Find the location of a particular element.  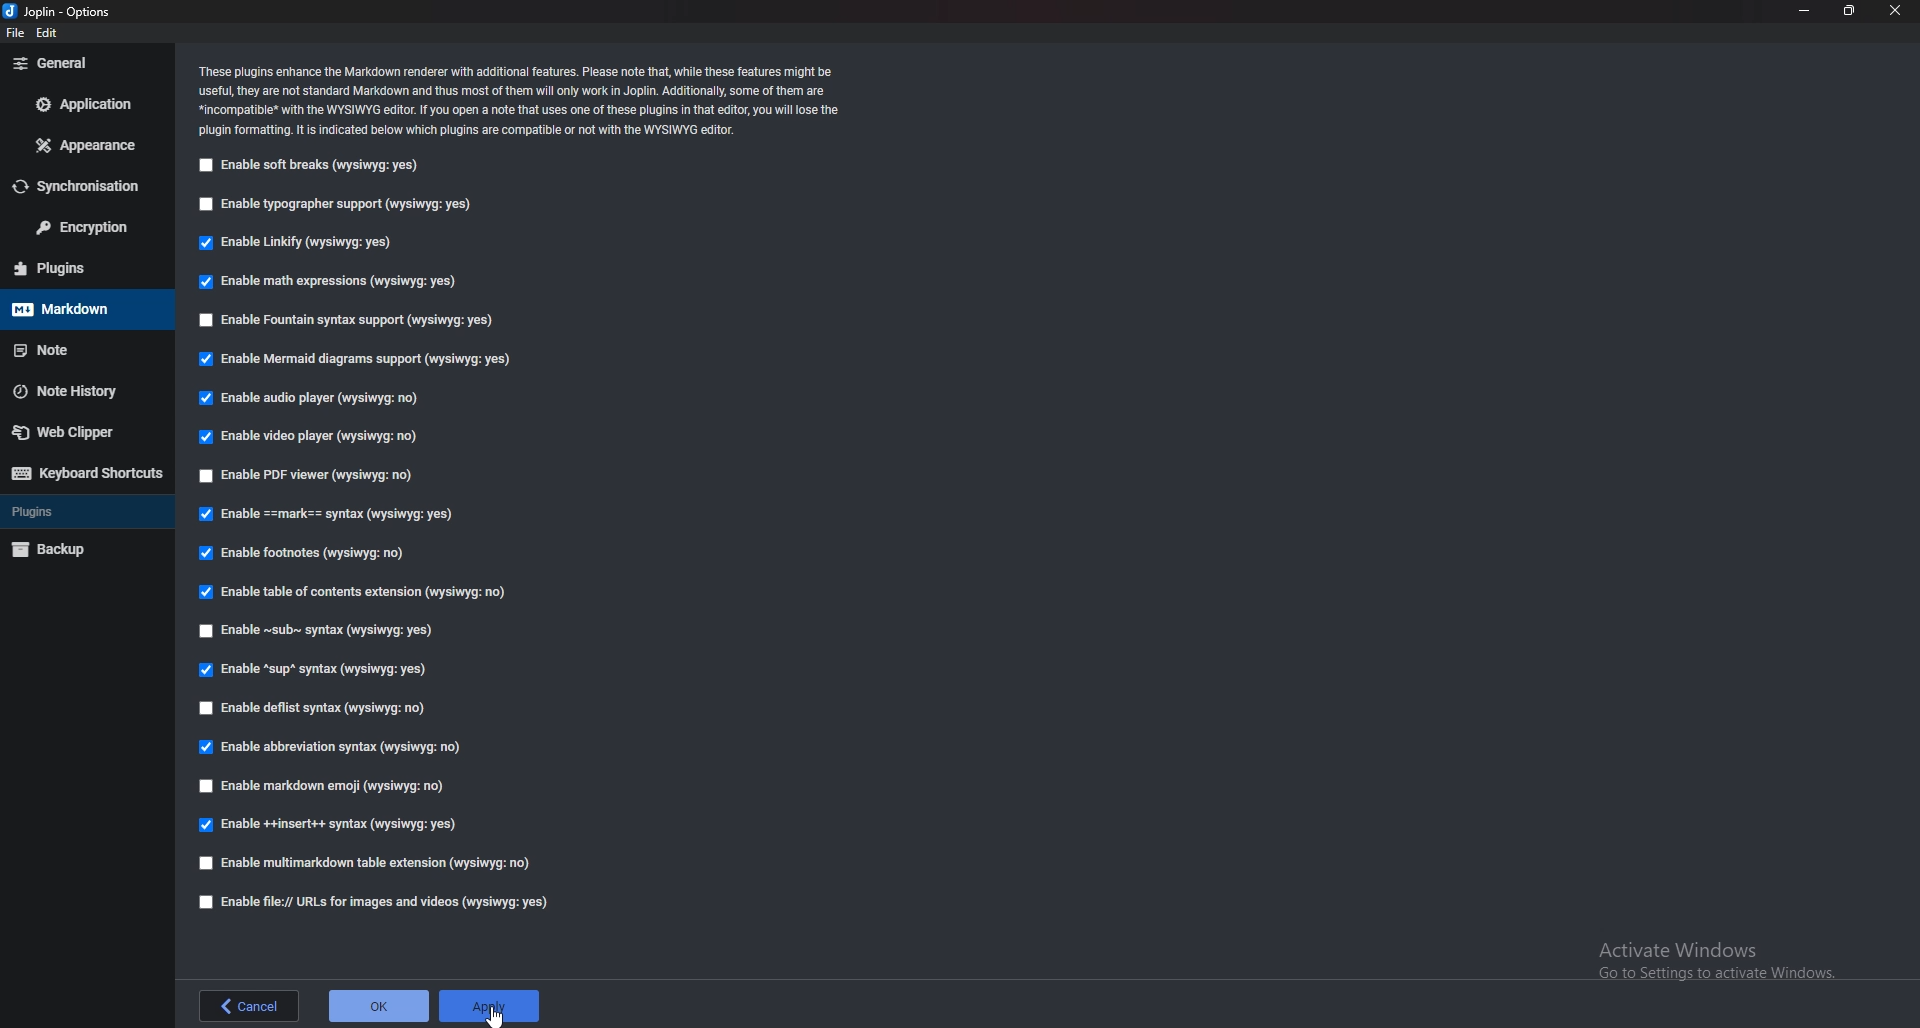

Enable fountain syntax support is located at coordinates (346, 319).